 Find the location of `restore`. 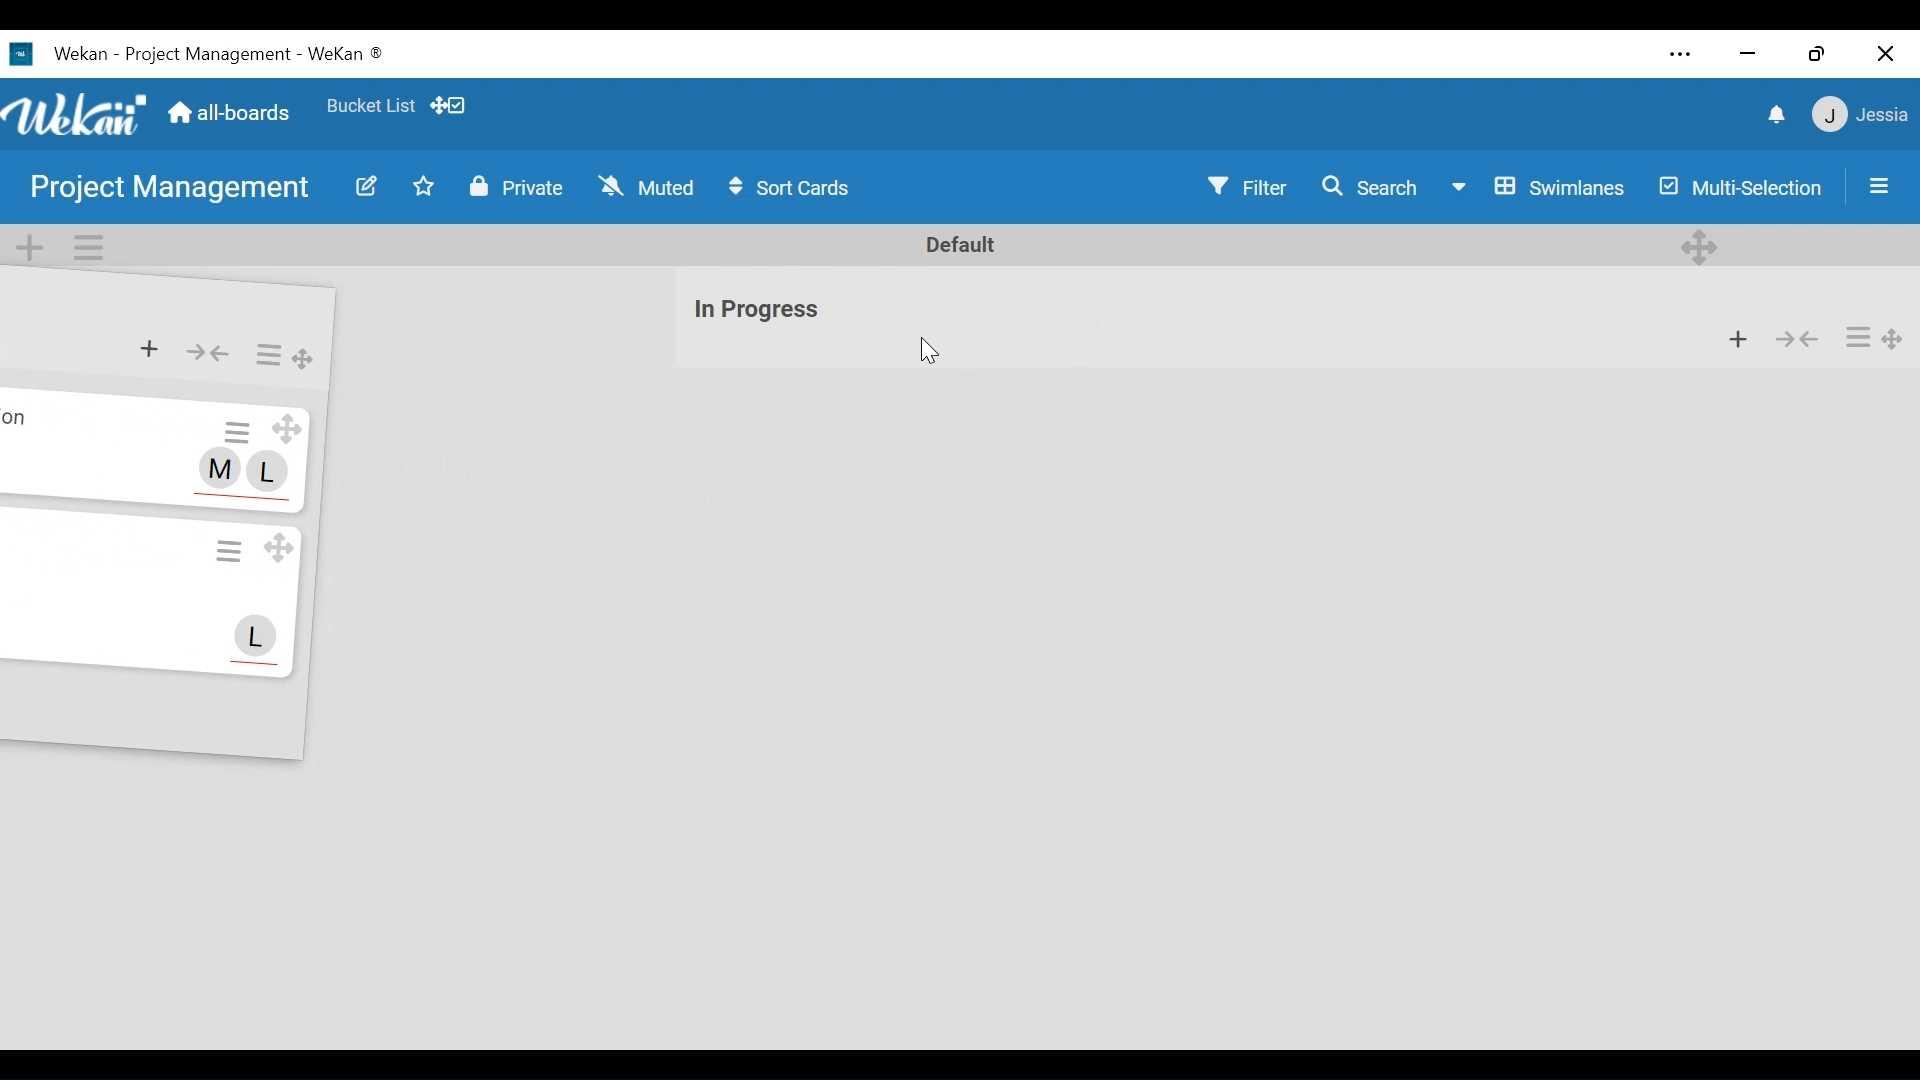

restore is located at coordinates (1816, 54).